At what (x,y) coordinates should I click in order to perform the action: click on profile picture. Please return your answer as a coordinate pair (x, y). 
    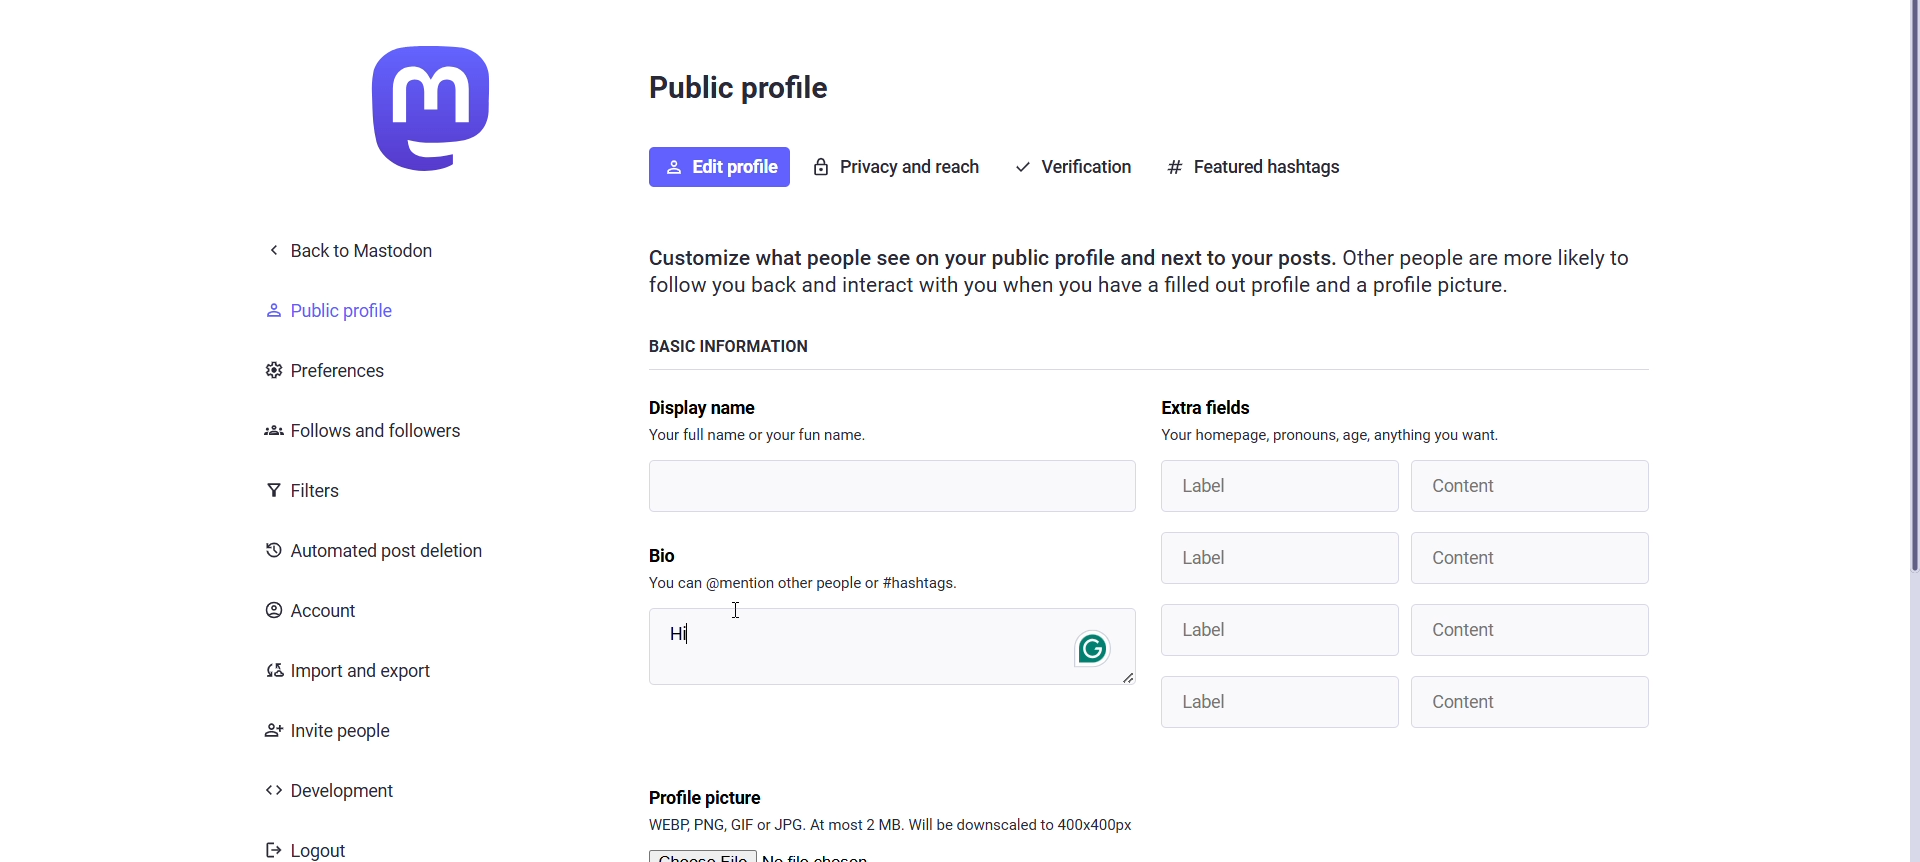
    Looking at the image, I should click on (702, 796).